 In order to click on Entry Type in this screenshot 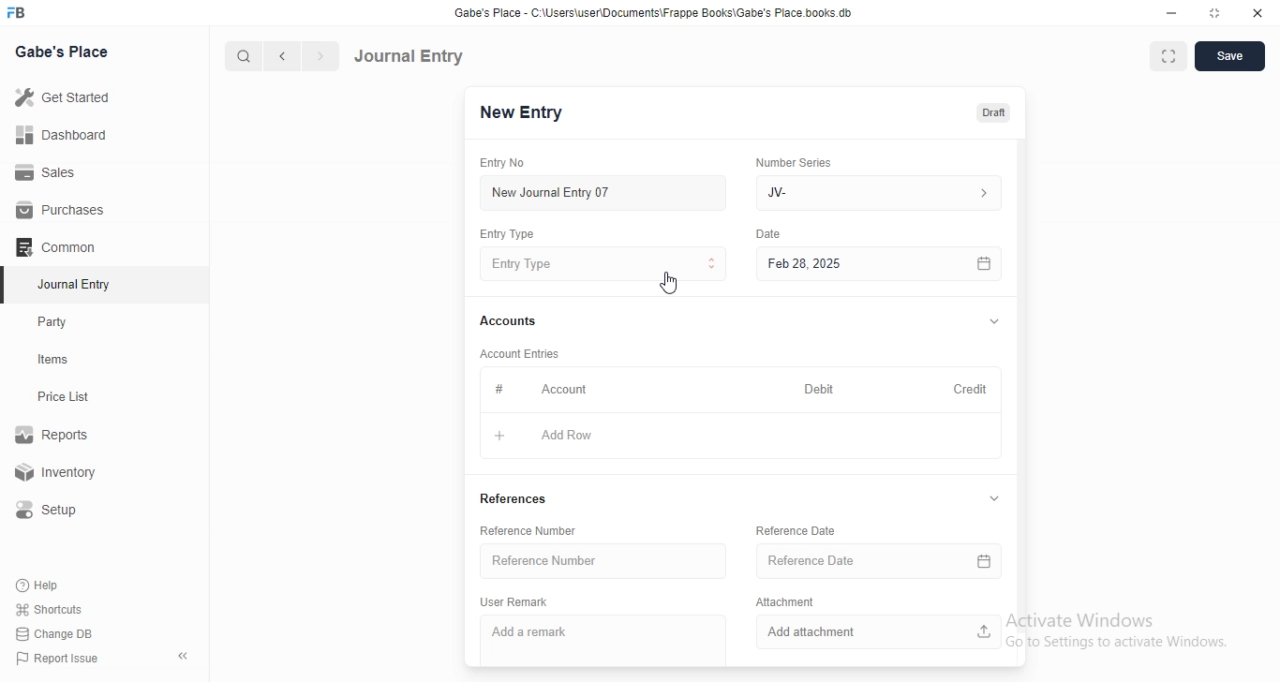, I will do `click(509, 234)`.